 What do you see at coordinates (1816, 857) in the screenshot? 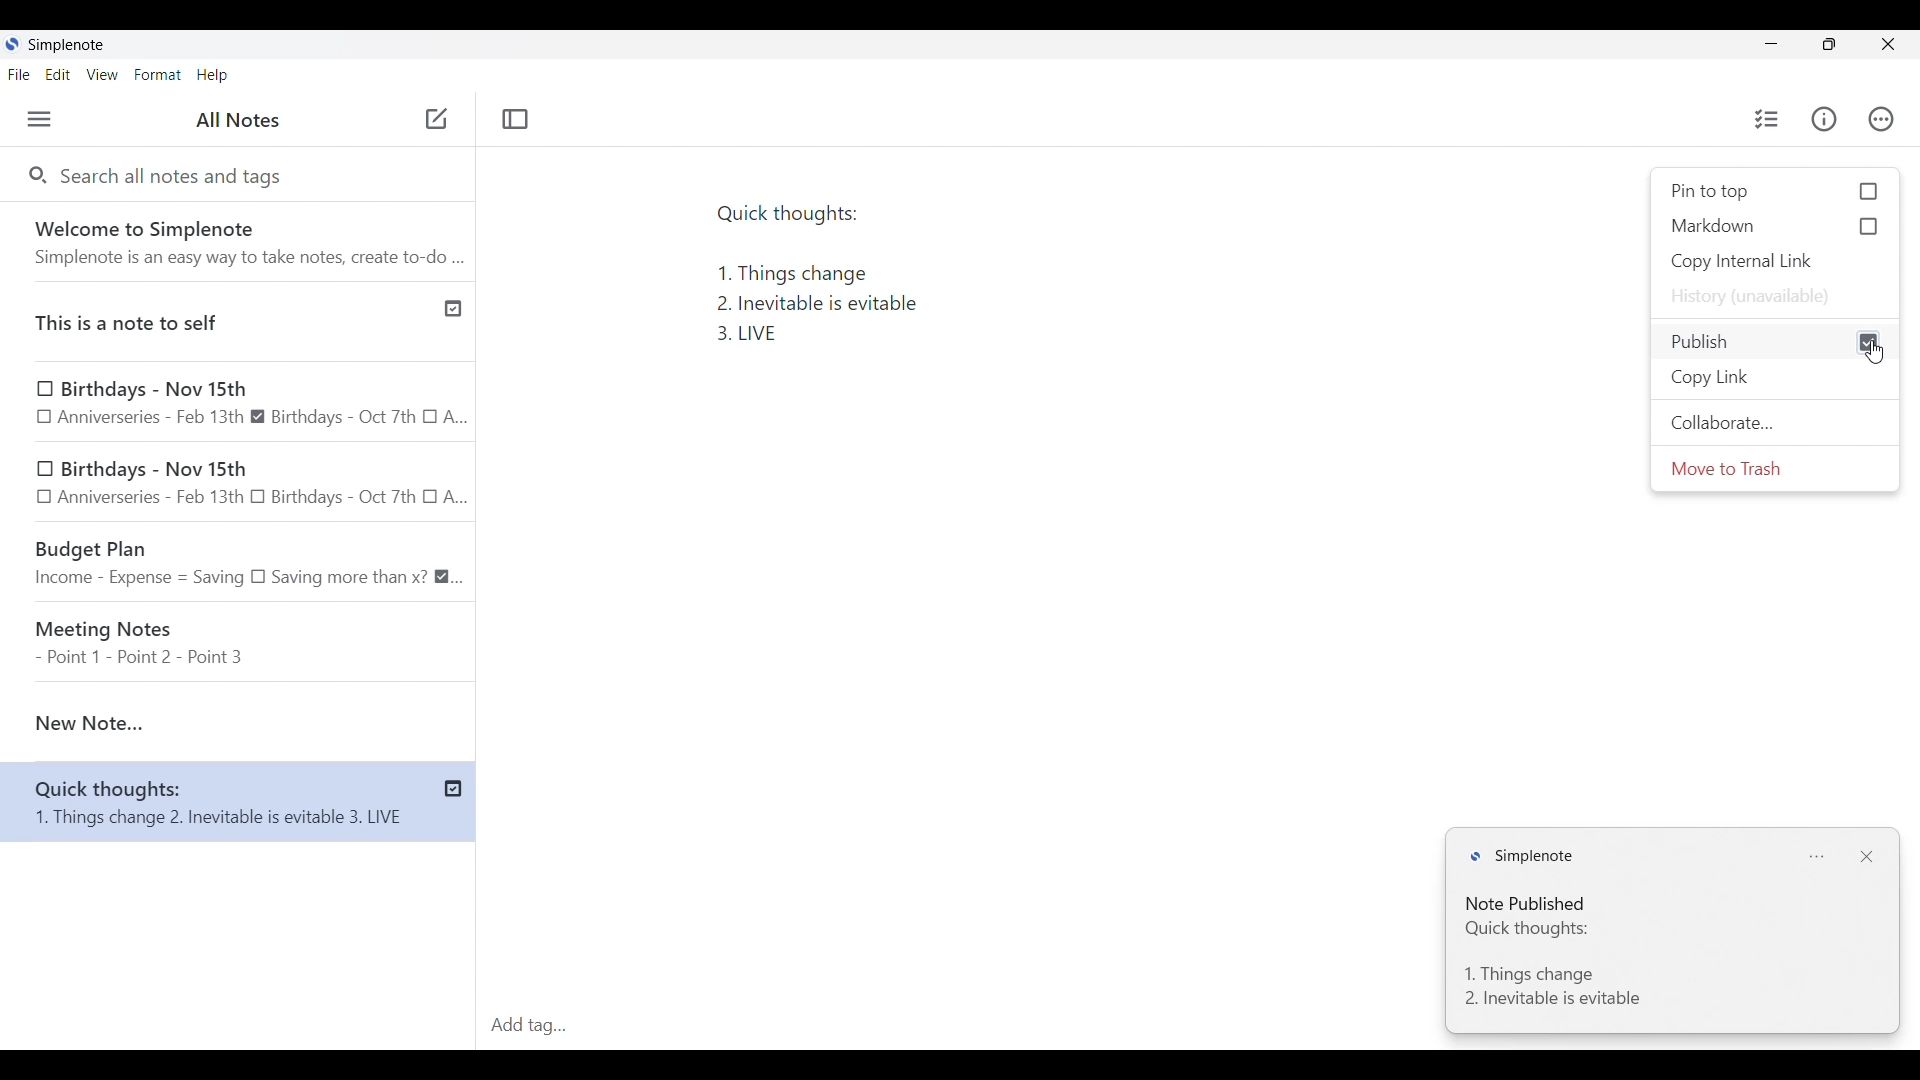
I see `Notification settings` at bounding box center [1816, 857].